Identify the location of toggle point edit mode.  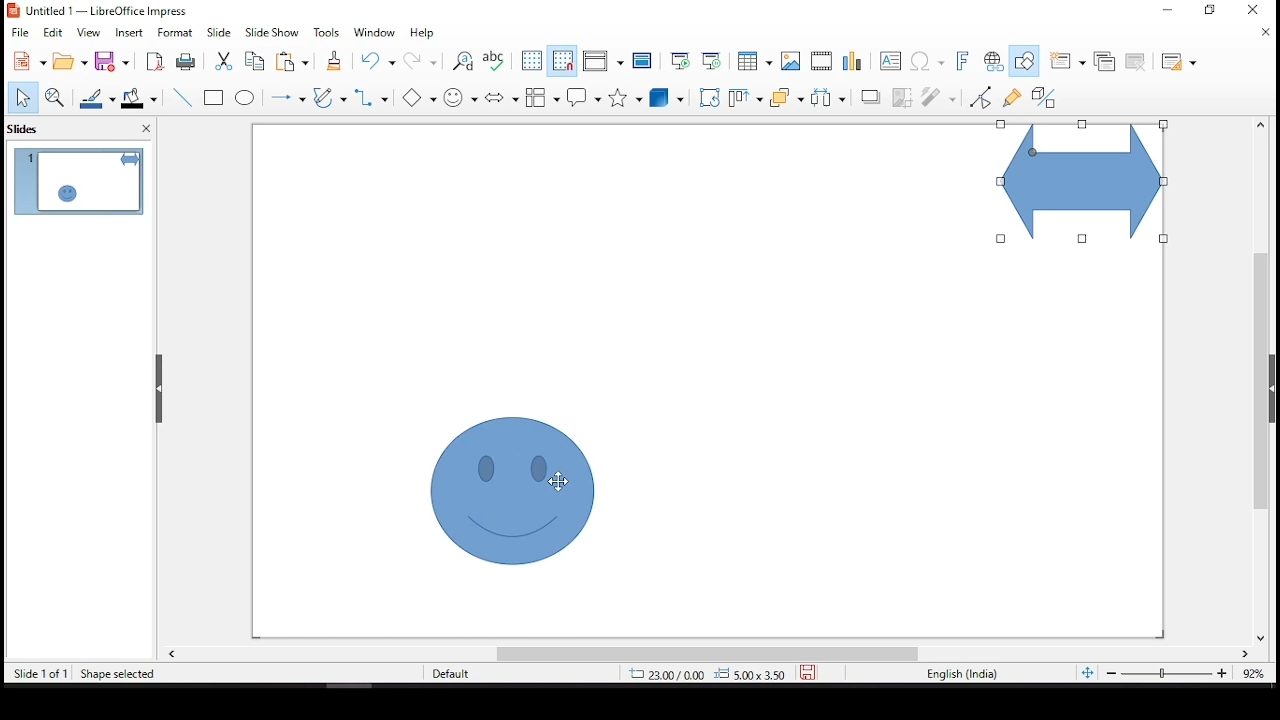
(982, 96).